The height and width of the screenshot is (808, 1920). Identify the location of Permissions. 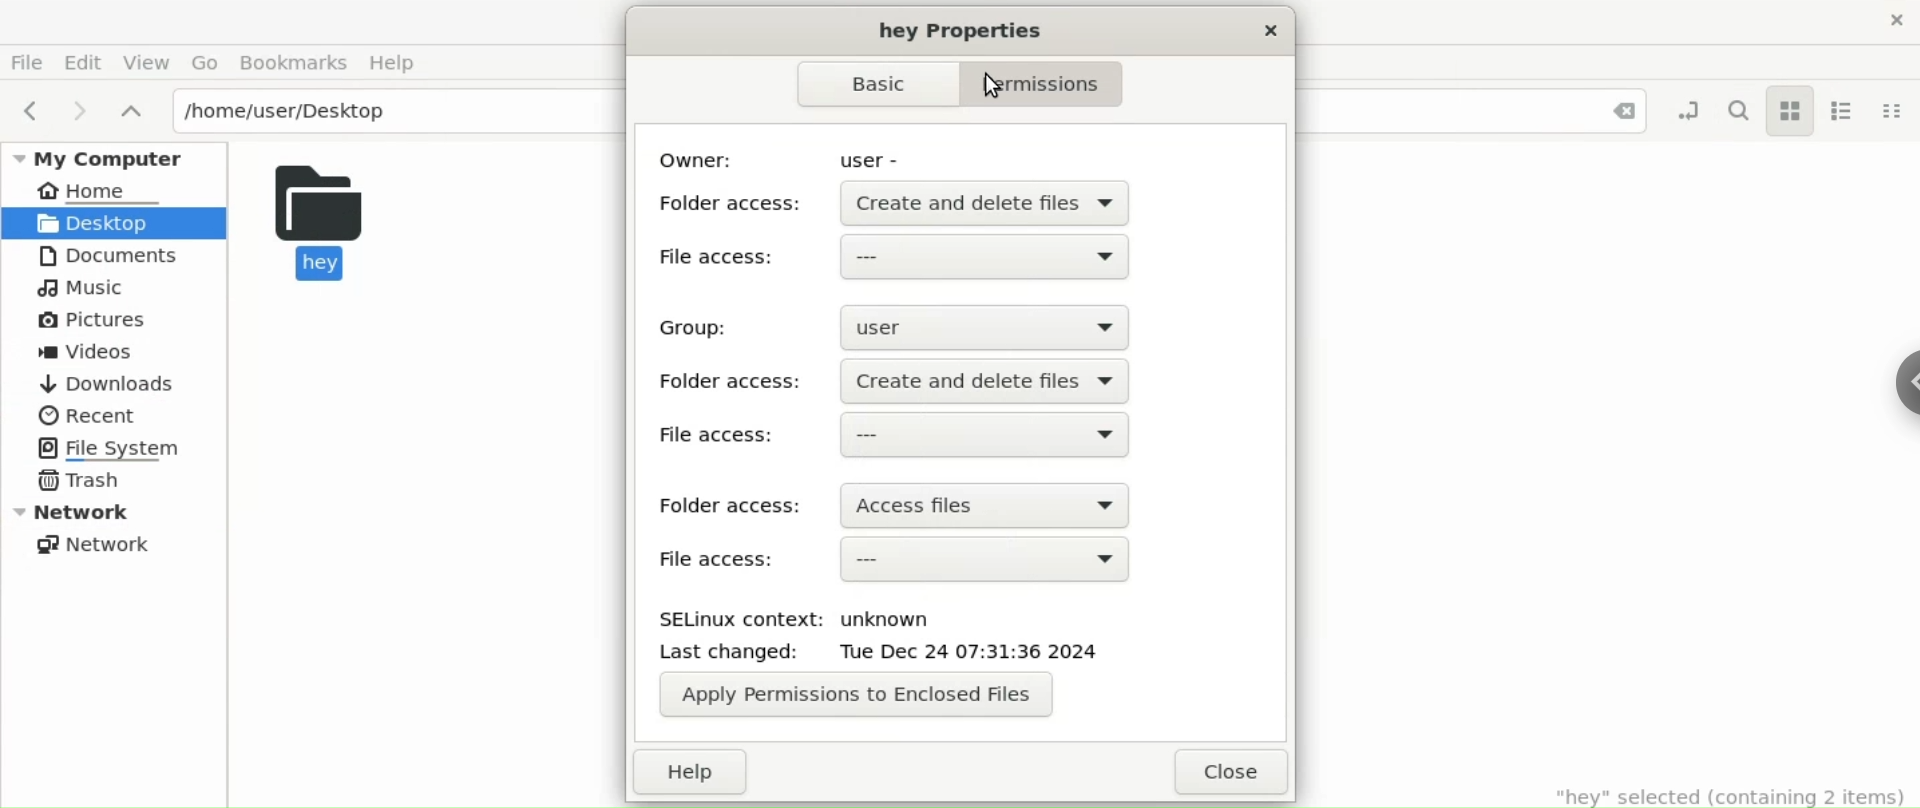
(1060, 84).